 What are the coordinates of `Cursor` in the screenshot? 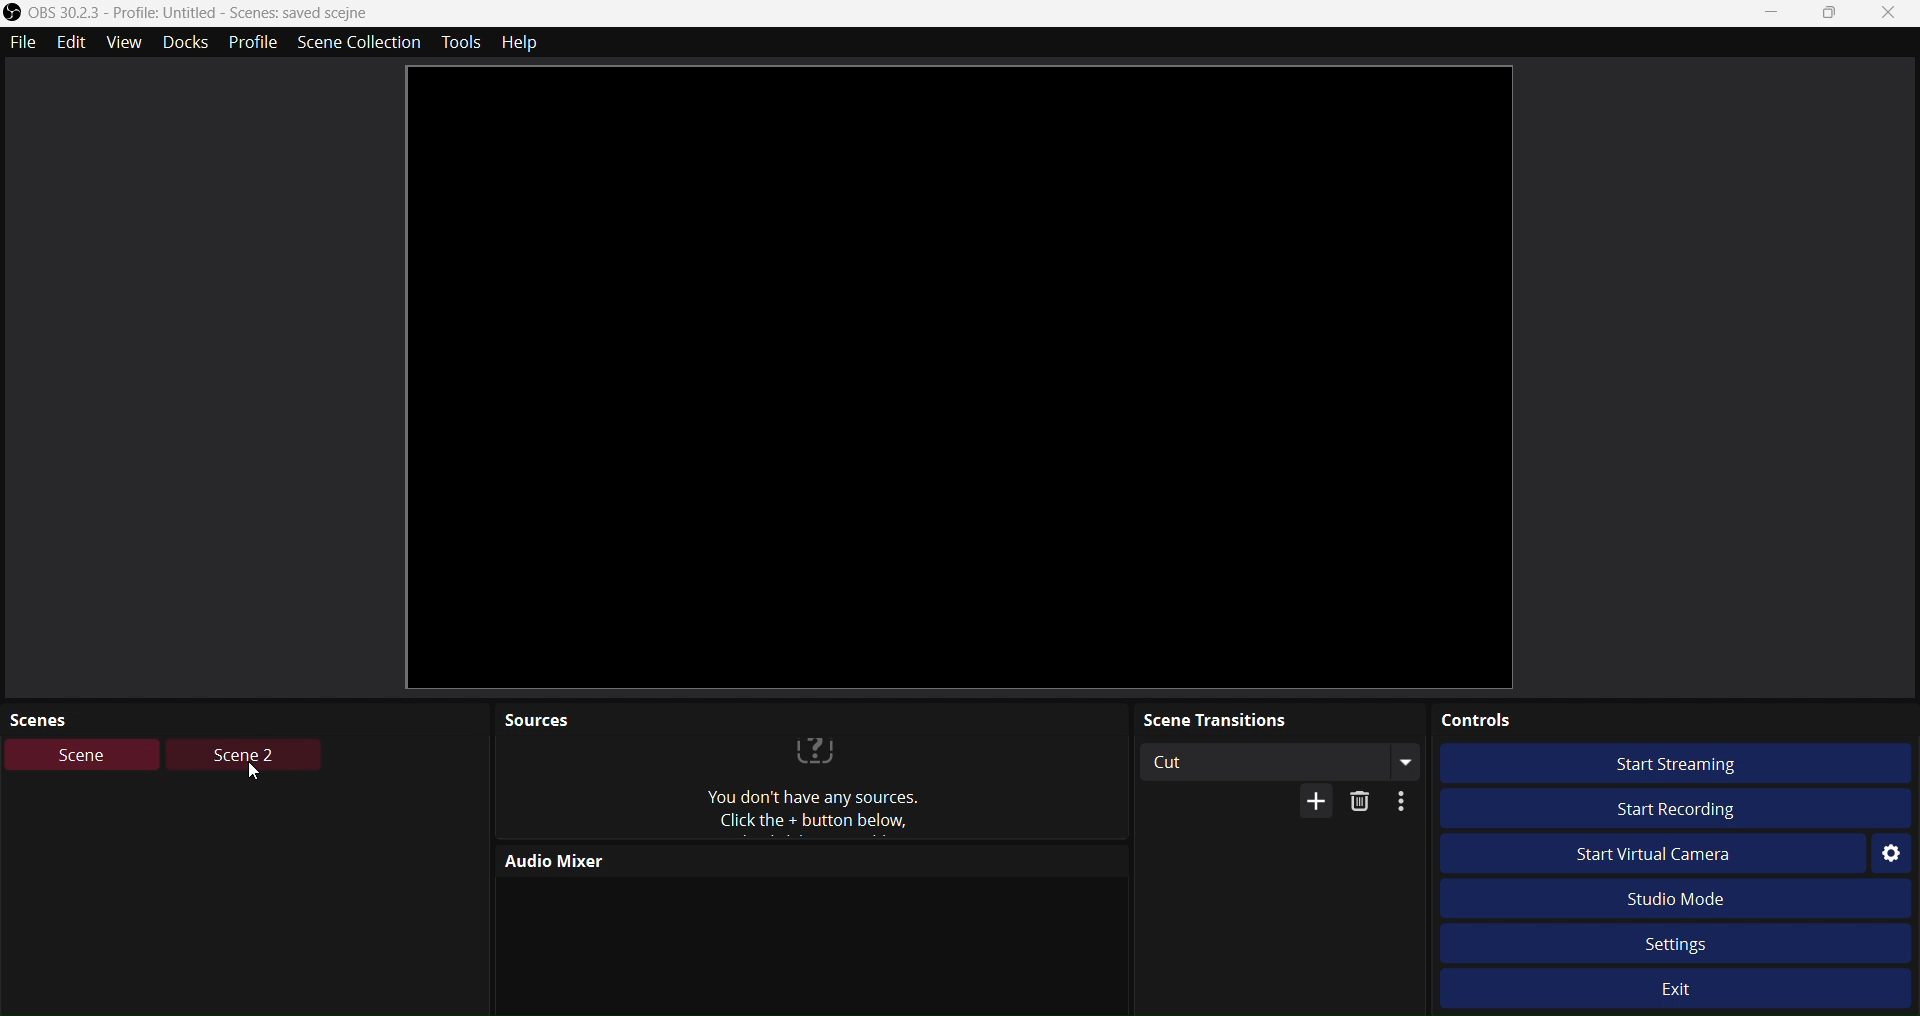 It's located at (252, 773).